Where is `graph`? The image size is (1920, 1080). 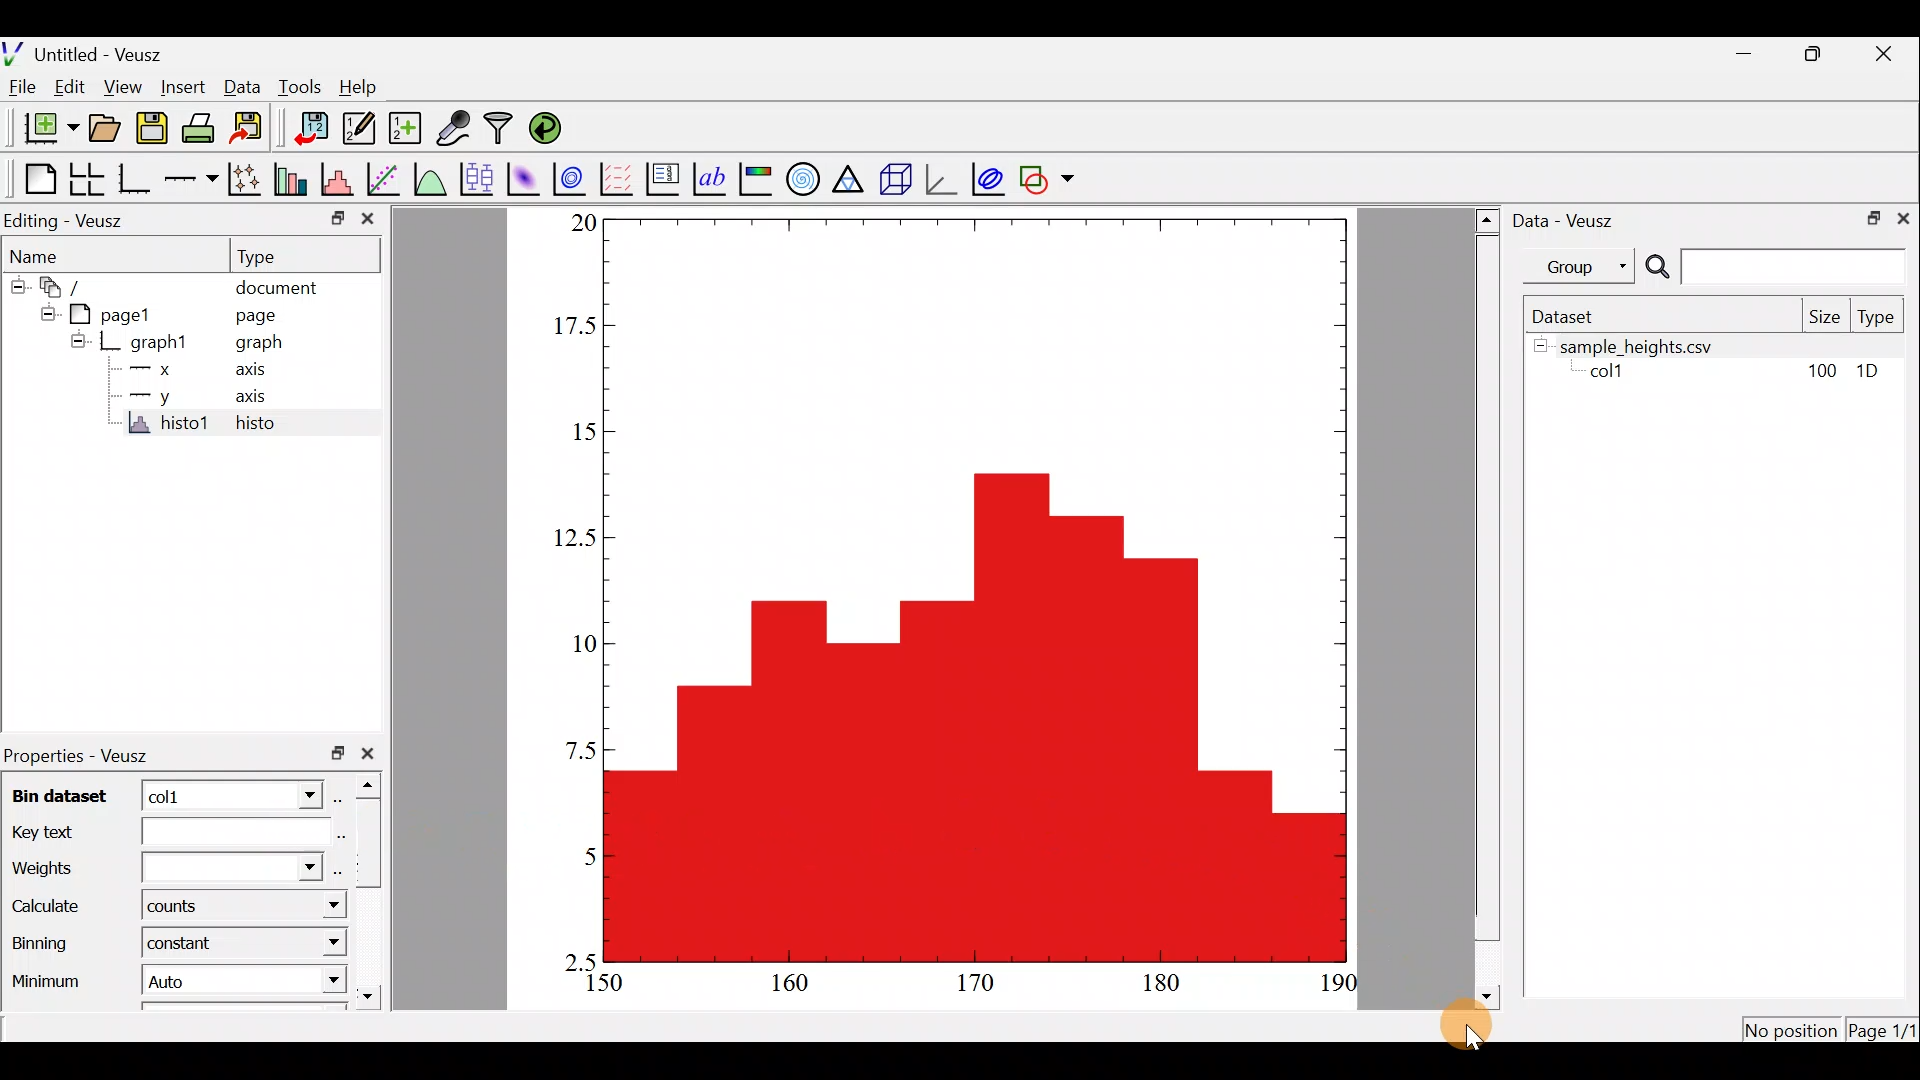
graph is located at coordinates (252, 342).